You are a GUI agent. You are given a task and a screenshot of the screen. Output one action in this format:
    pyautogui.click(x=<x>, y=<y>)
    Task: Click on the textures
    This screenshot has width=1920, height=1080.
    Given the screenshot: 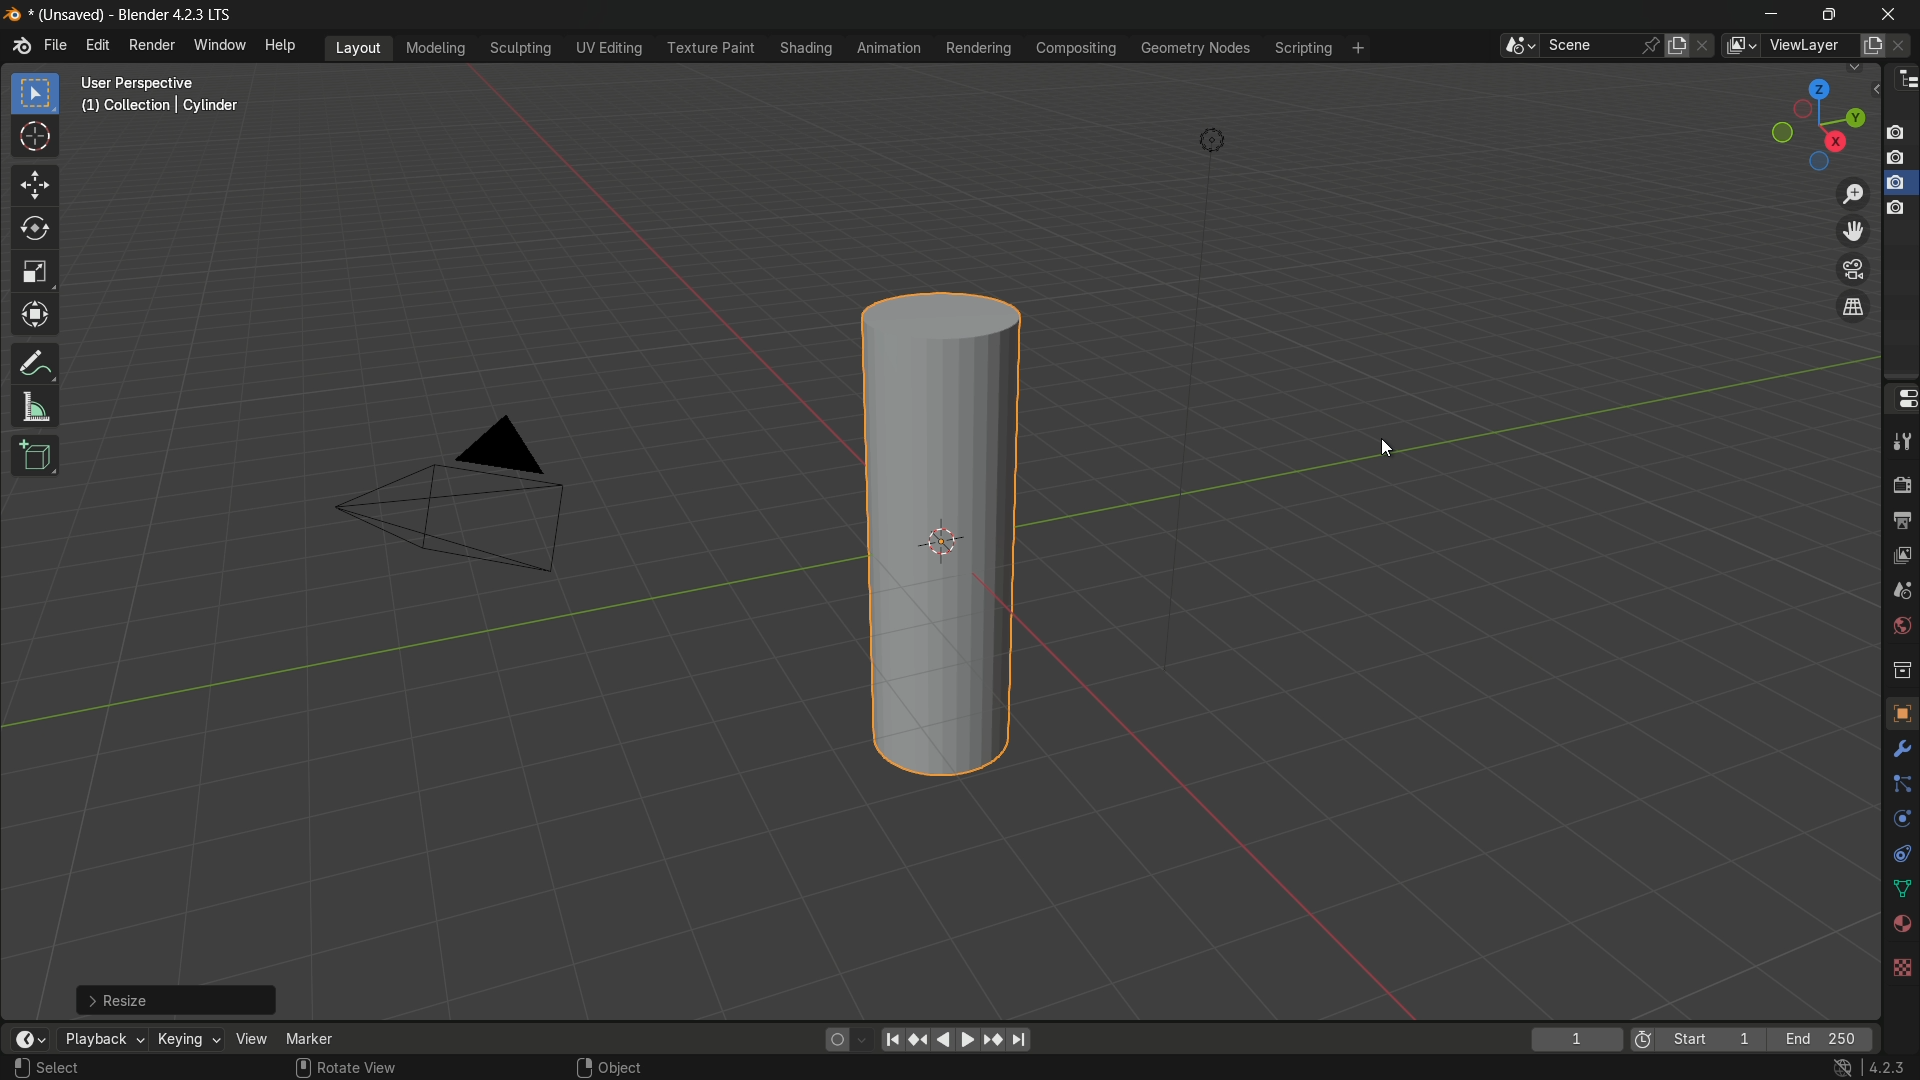 What is the action you would take?
    pyautogui.click(x=1903, y=963)
    